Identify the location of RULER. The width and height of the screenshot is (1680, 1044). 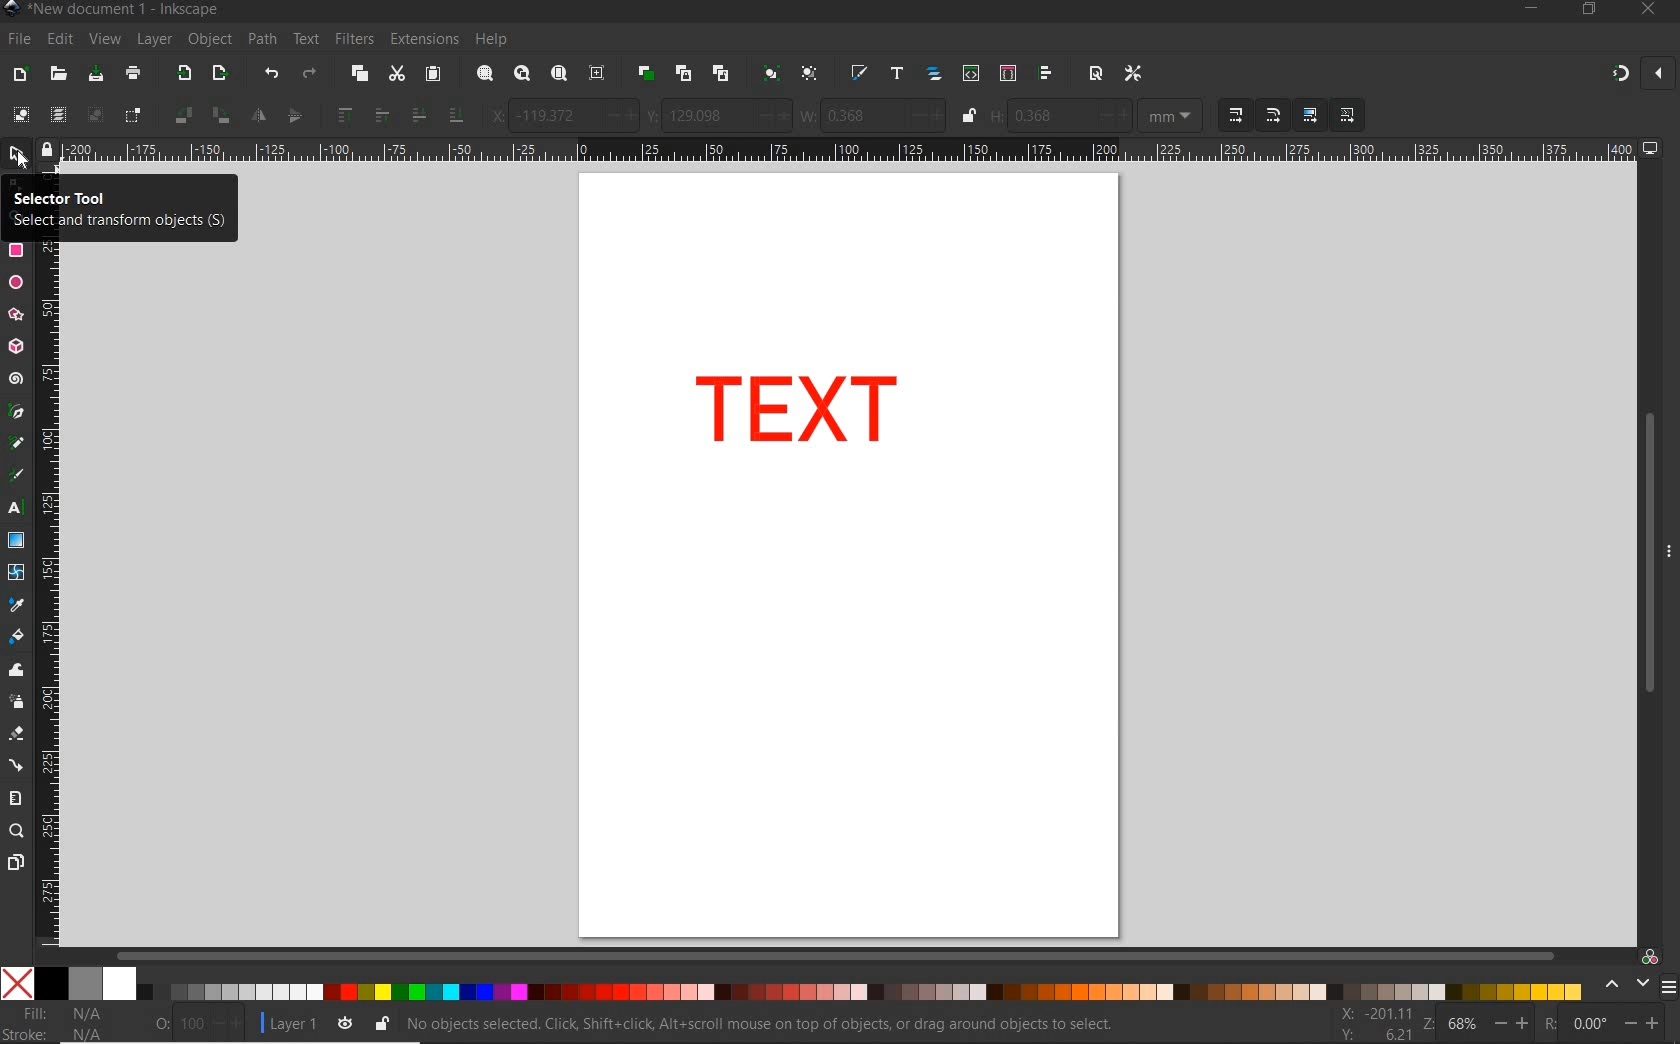
(52, 593).